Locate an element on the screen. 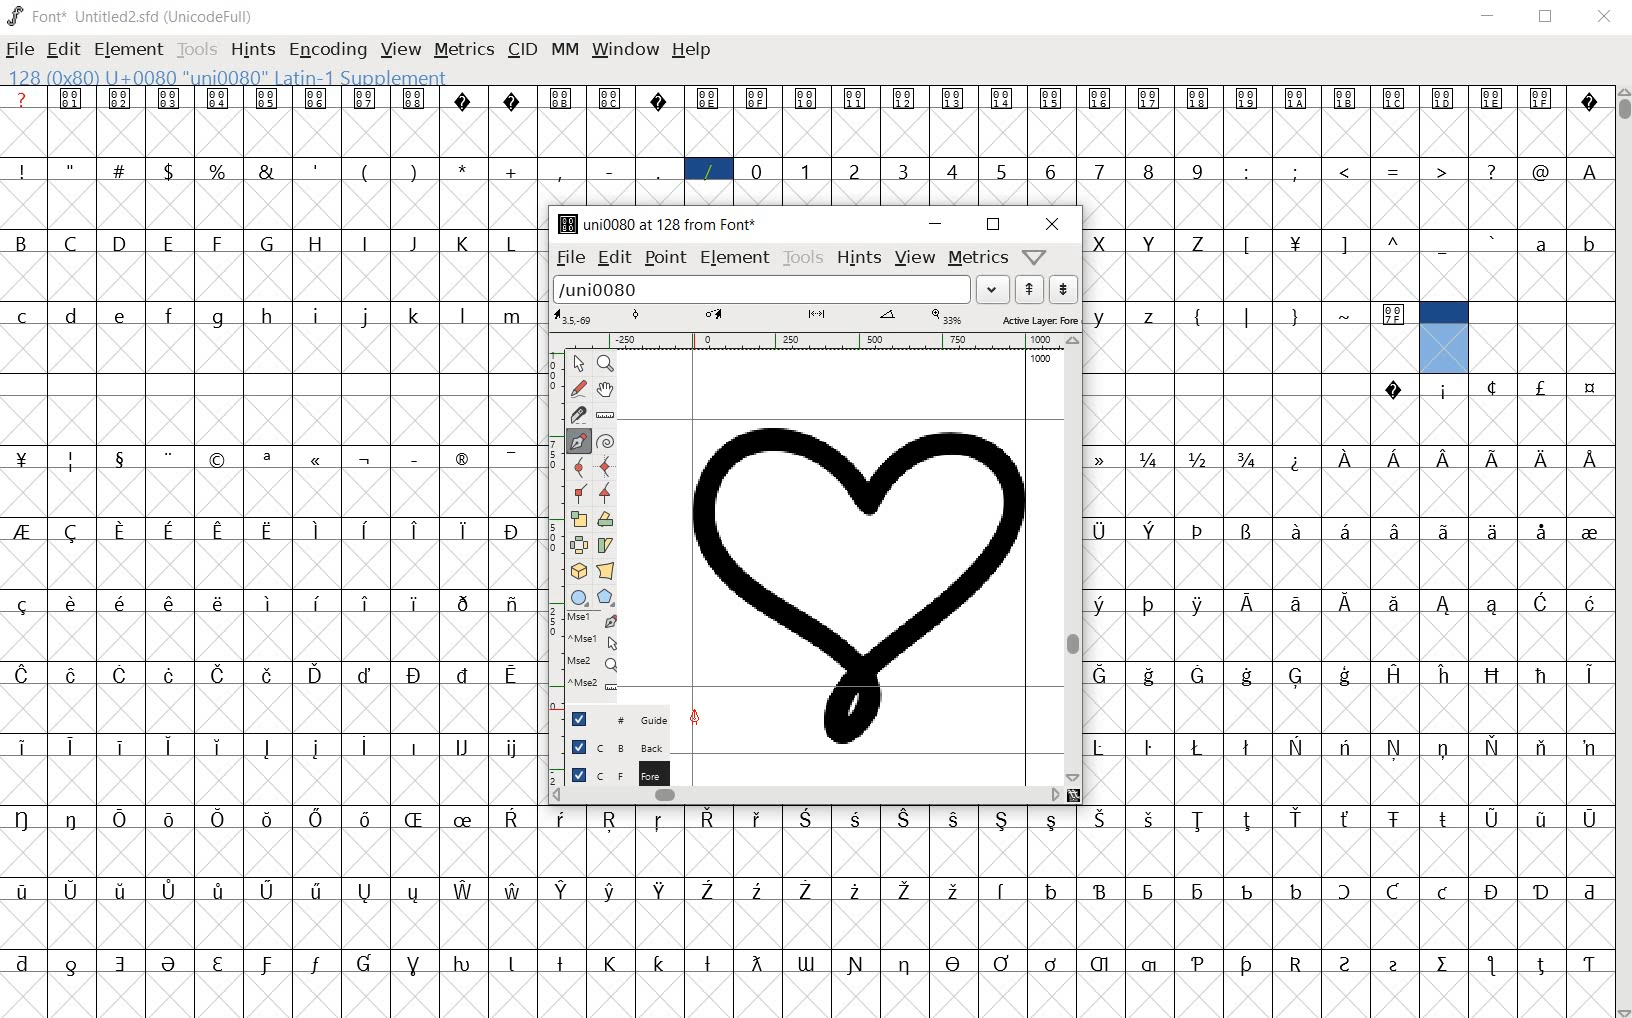  glyph is located at coordinates (461, 964).